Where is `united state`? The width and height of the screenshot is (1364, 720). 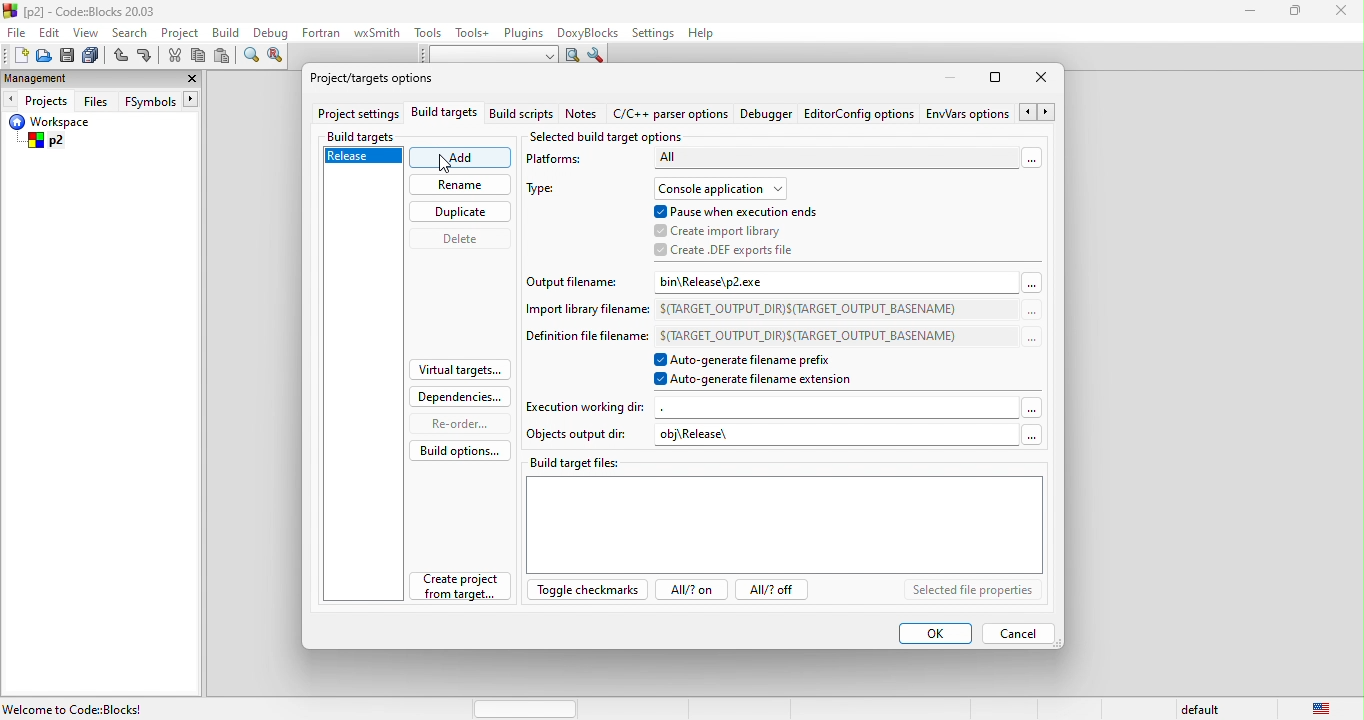
united state is located at coordinates (1324, 707).